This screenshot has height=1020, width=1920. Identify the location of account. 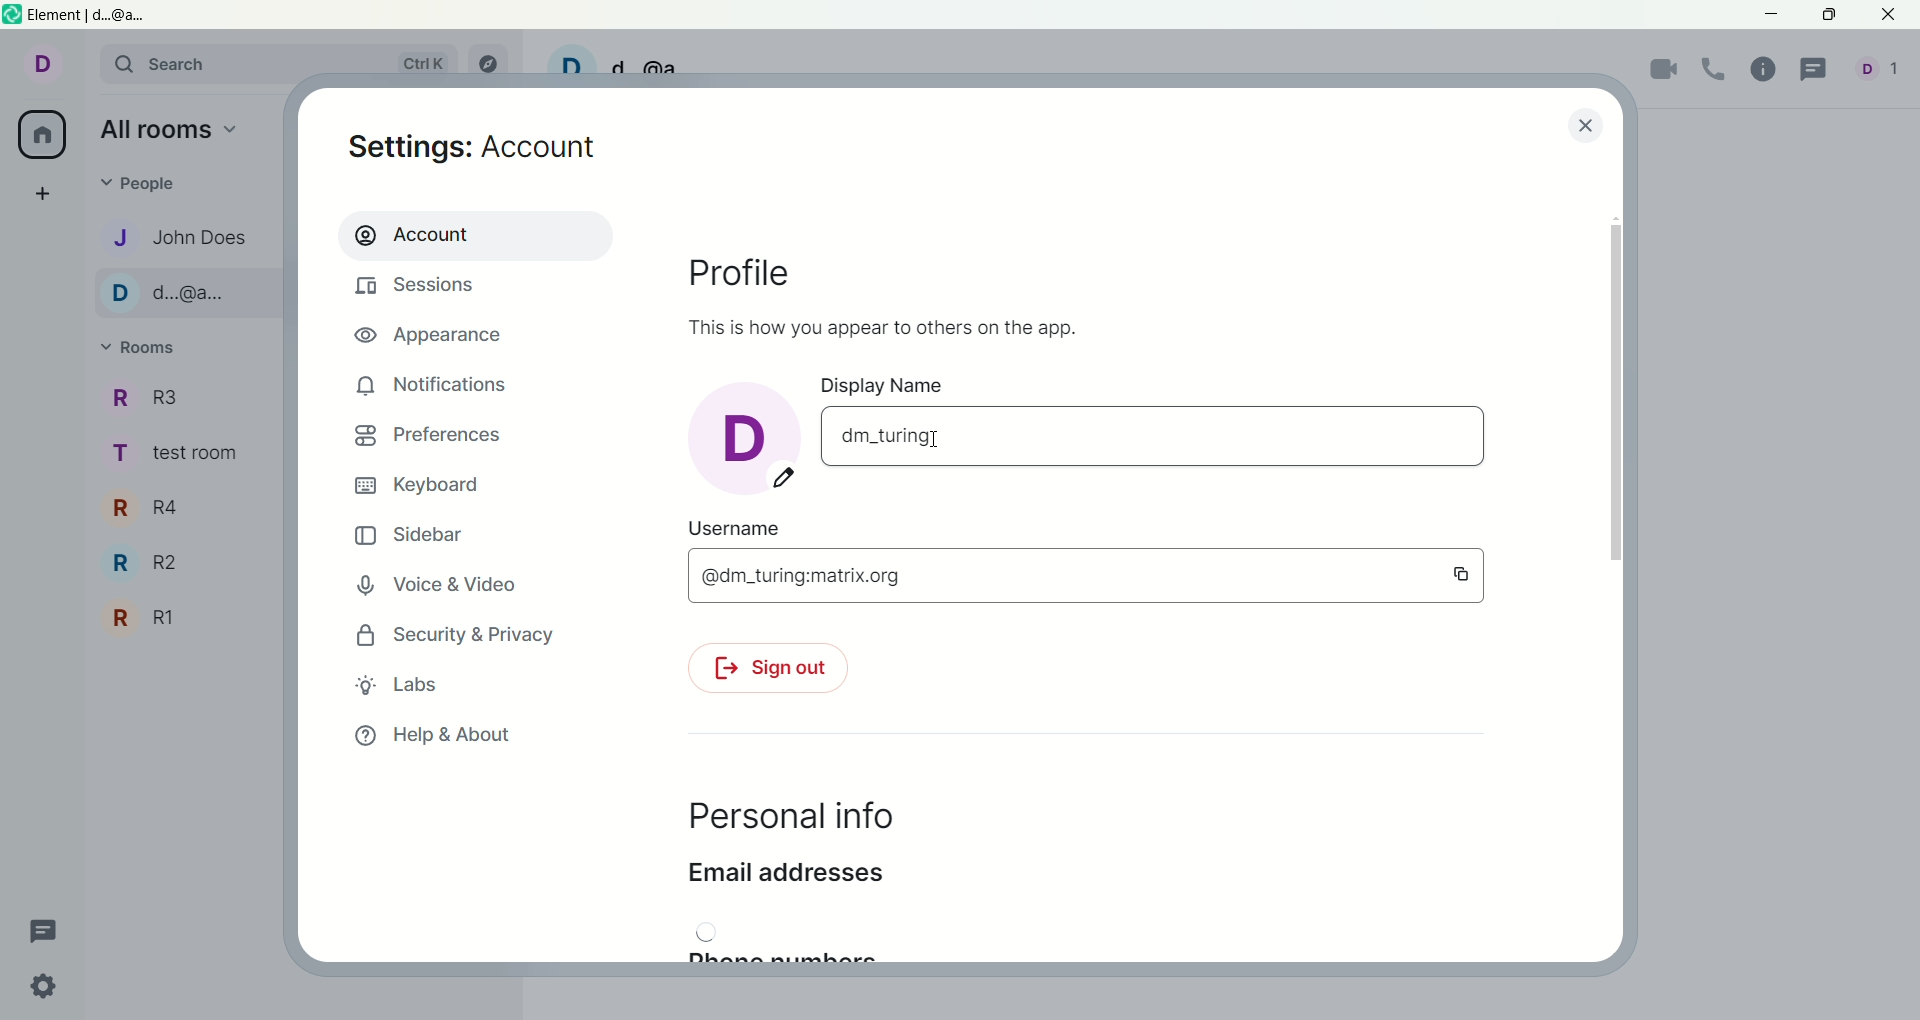
(473, 234).